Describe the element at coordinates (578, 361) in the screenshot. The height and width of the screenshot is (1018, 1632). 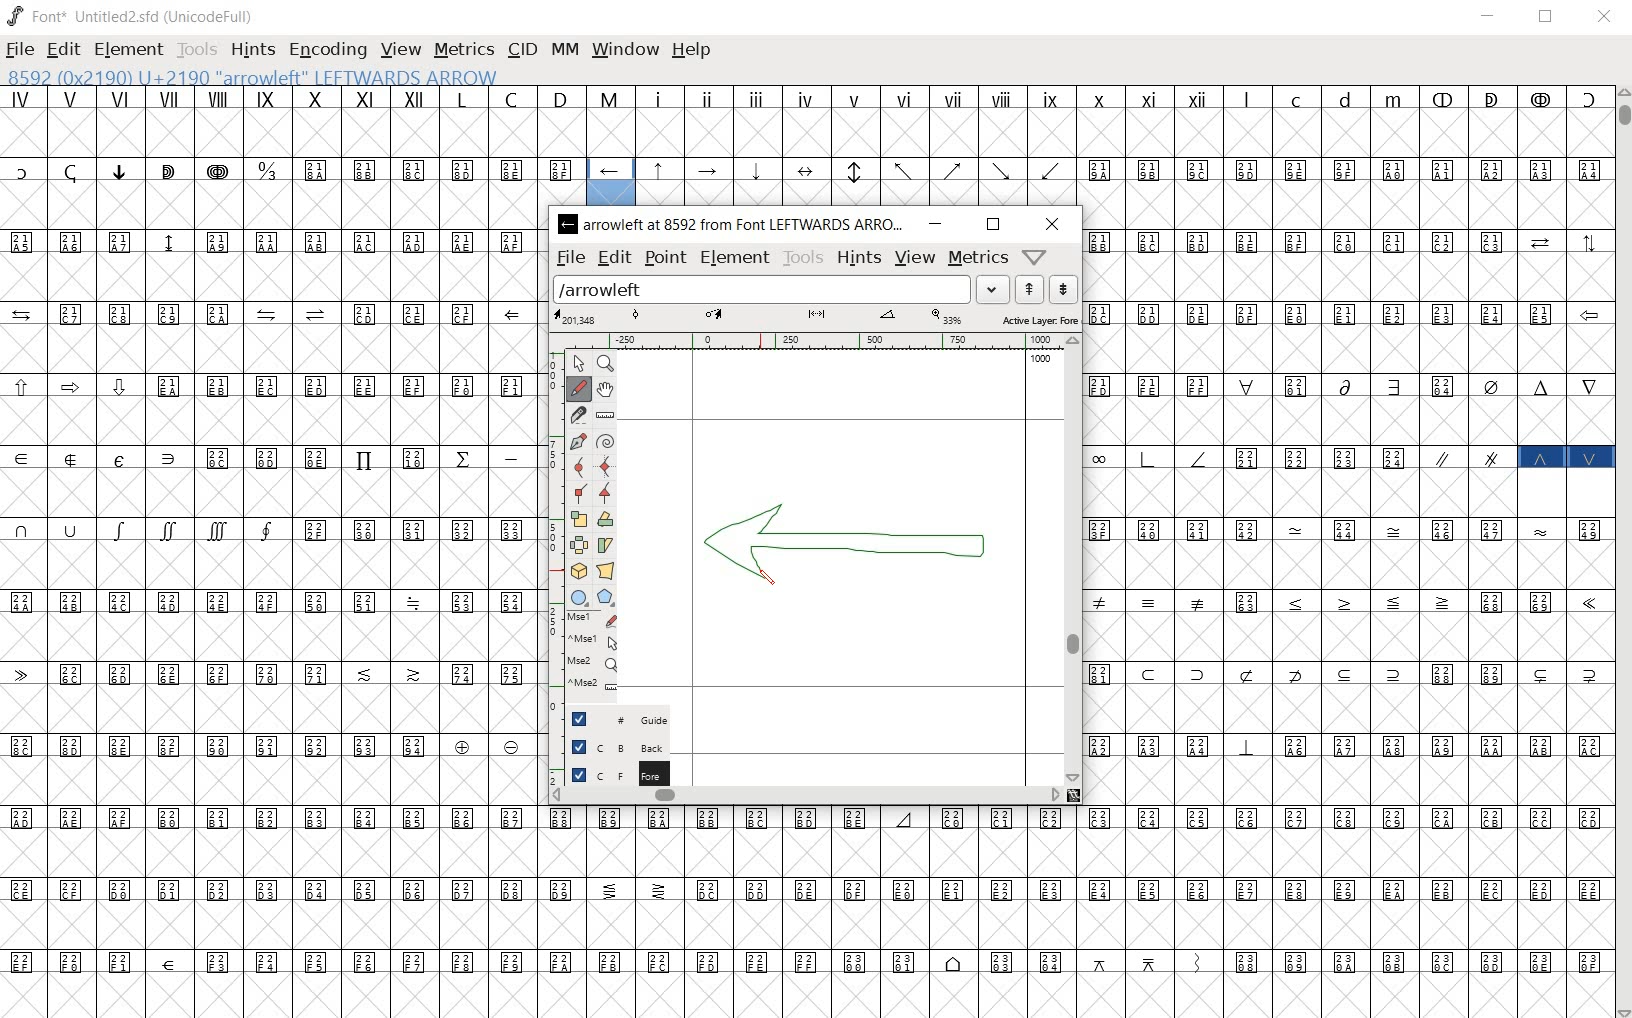
I see `pointer` at that location.